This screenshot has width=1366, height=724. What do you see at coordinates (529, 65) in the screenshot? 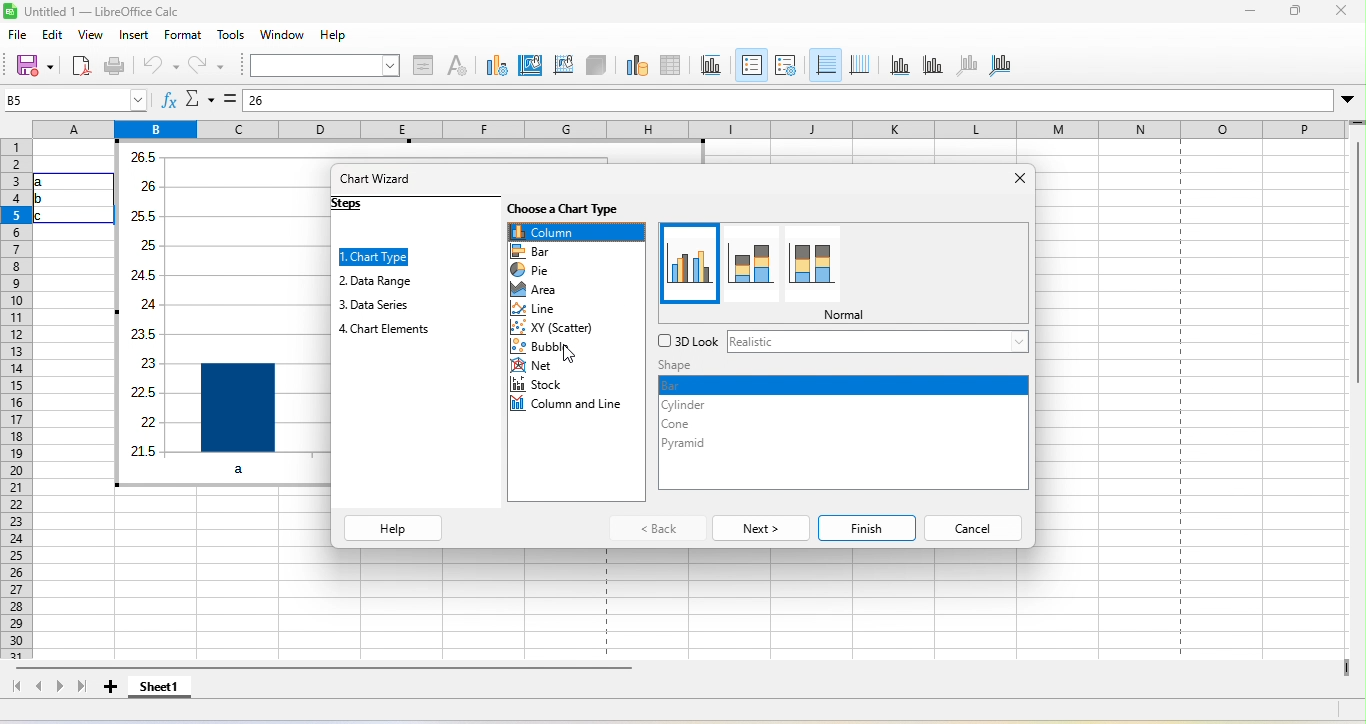
I see `chart area` at bounding box center [529, 65].